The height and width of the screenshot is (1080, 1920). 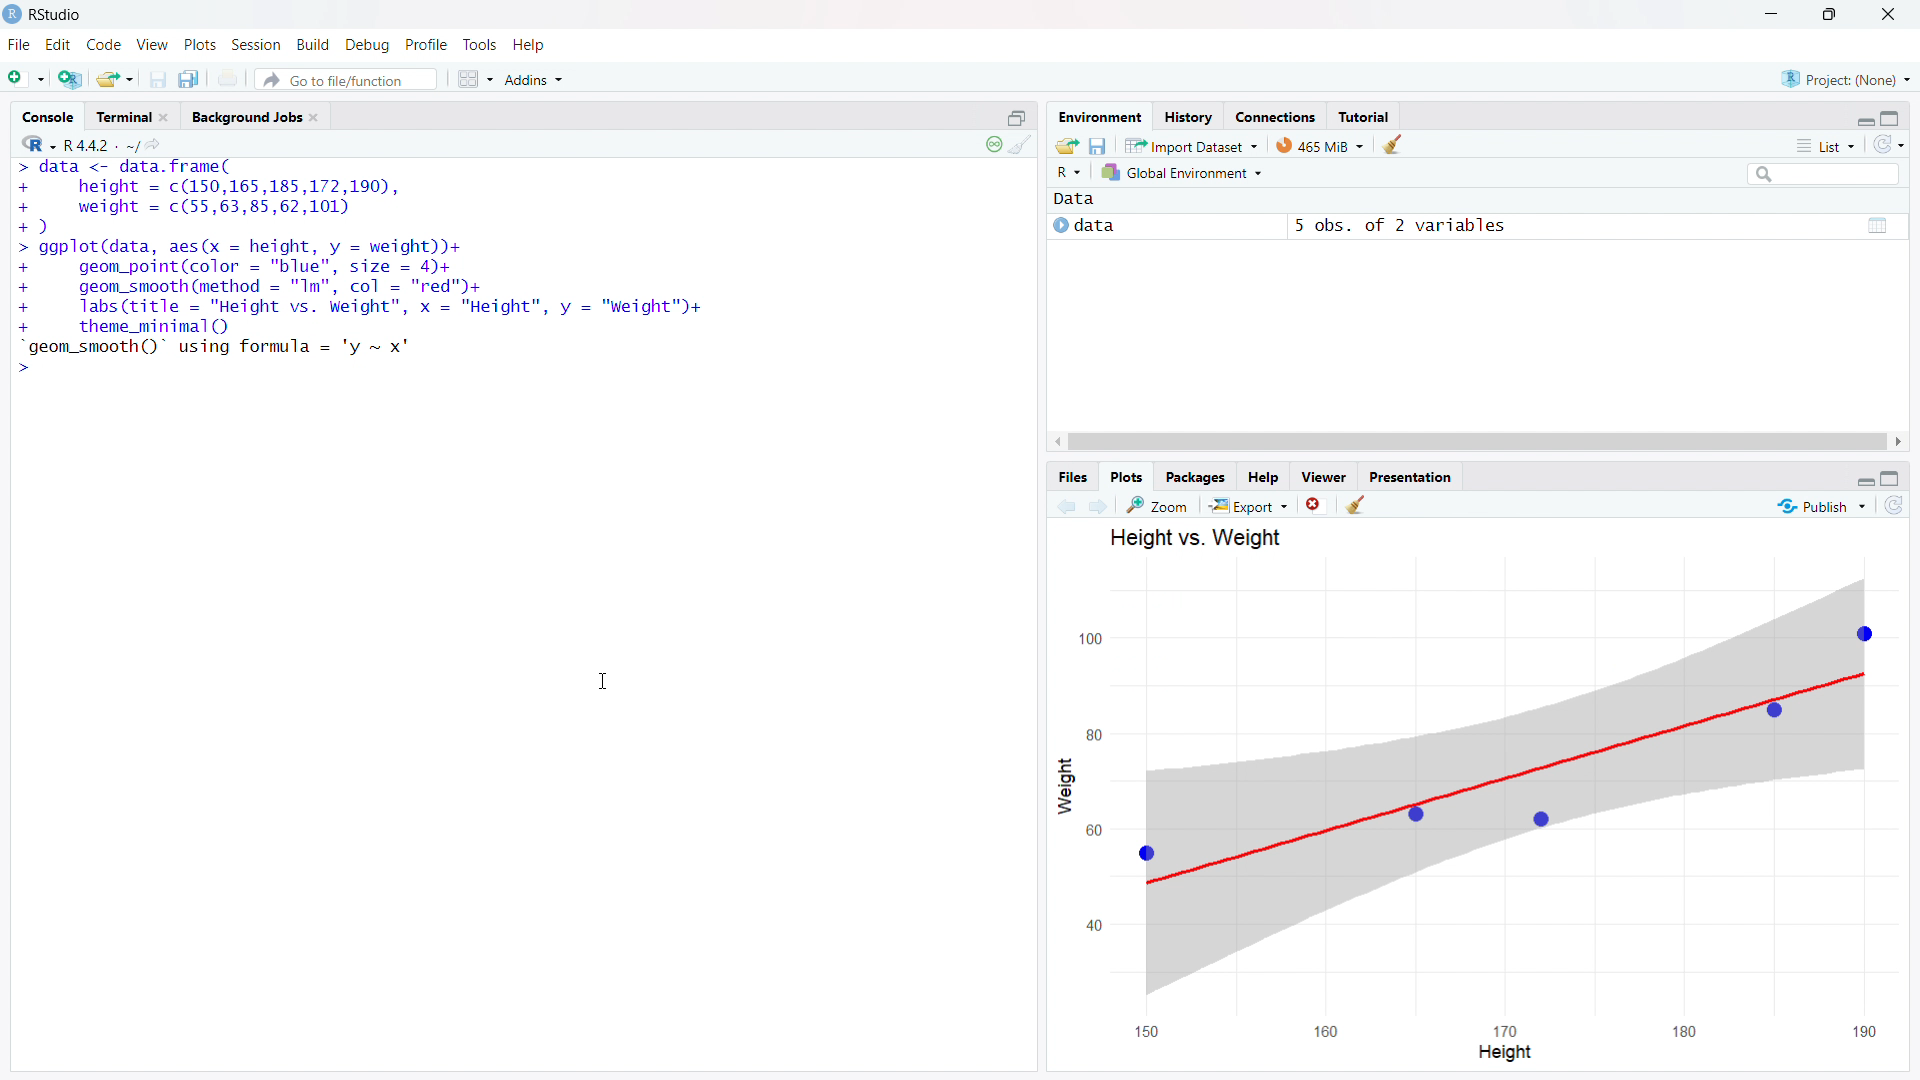 What do you see at coordinates (28, 367) in the screenshot?
I see `>` at bounding box center [28, 367].